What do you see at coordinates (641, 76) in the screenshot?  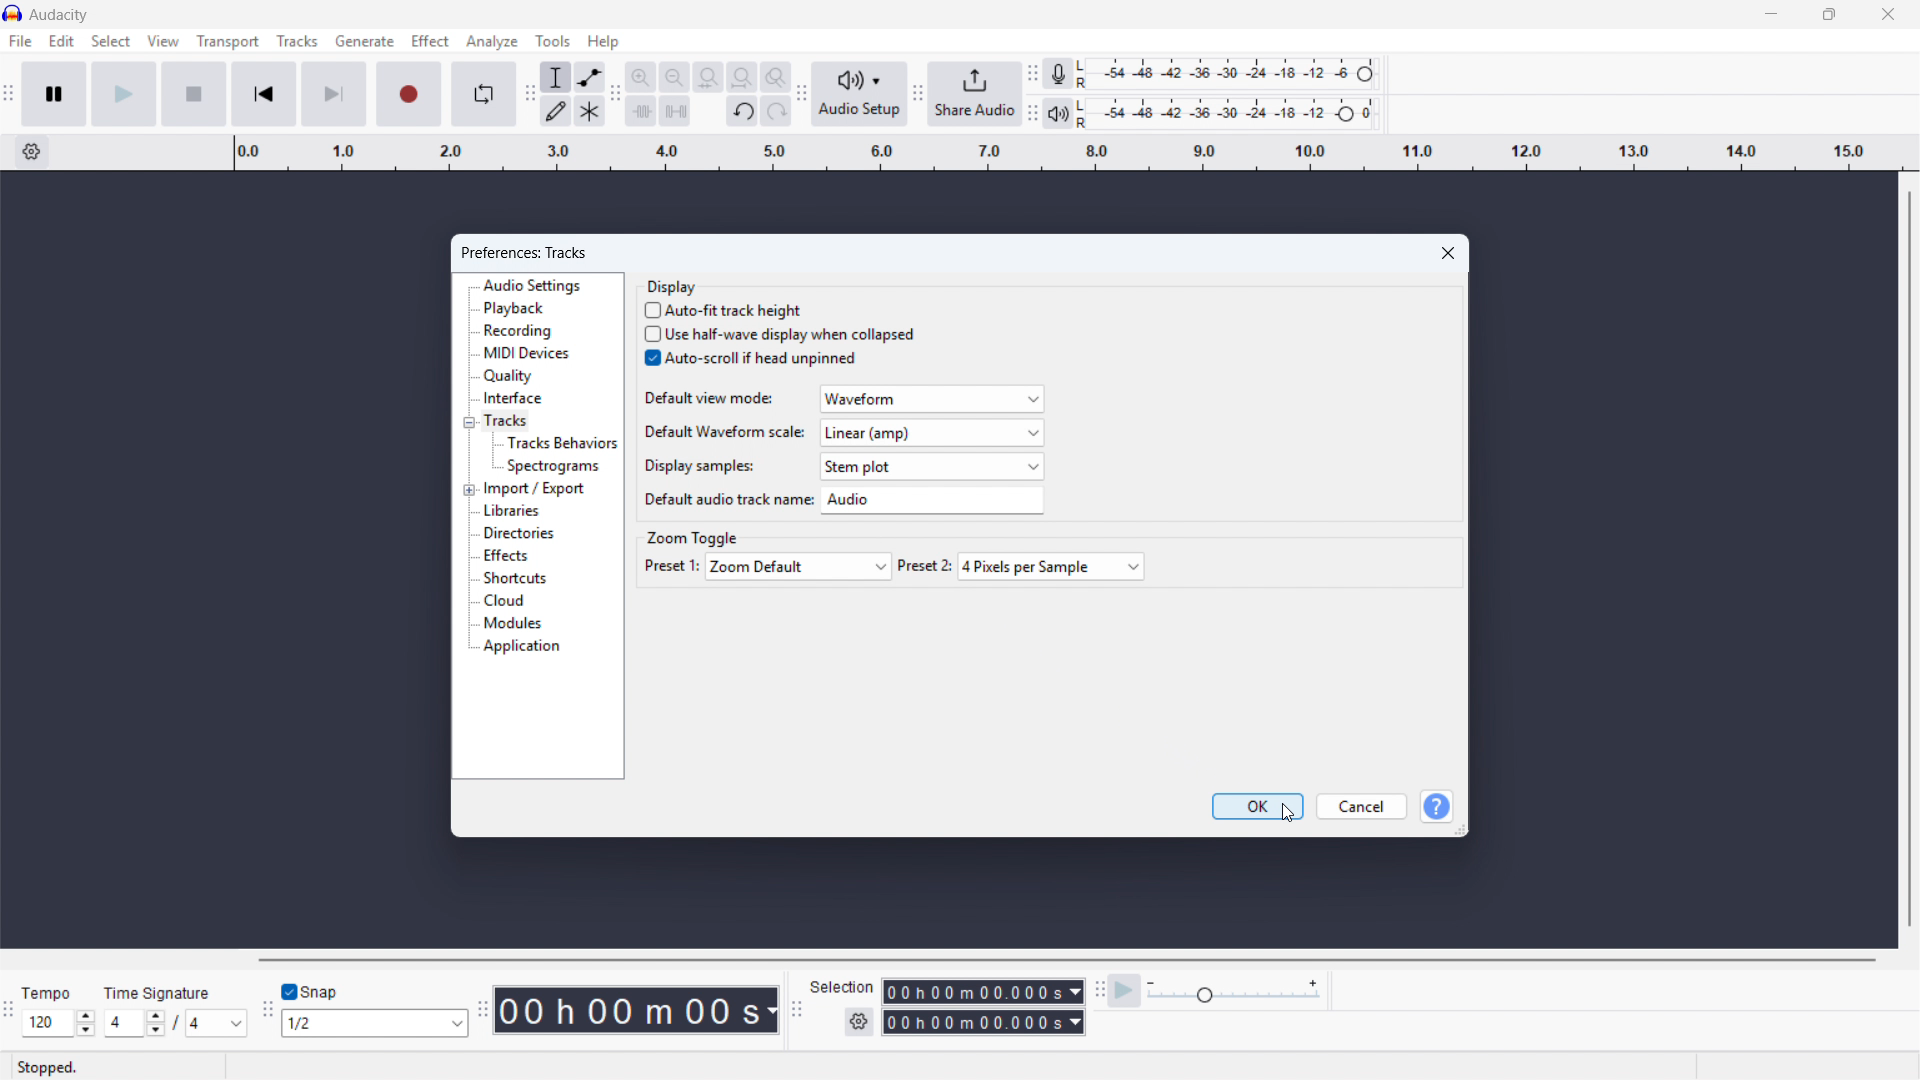 I see `zoom in` at bounding box center [641, 76].